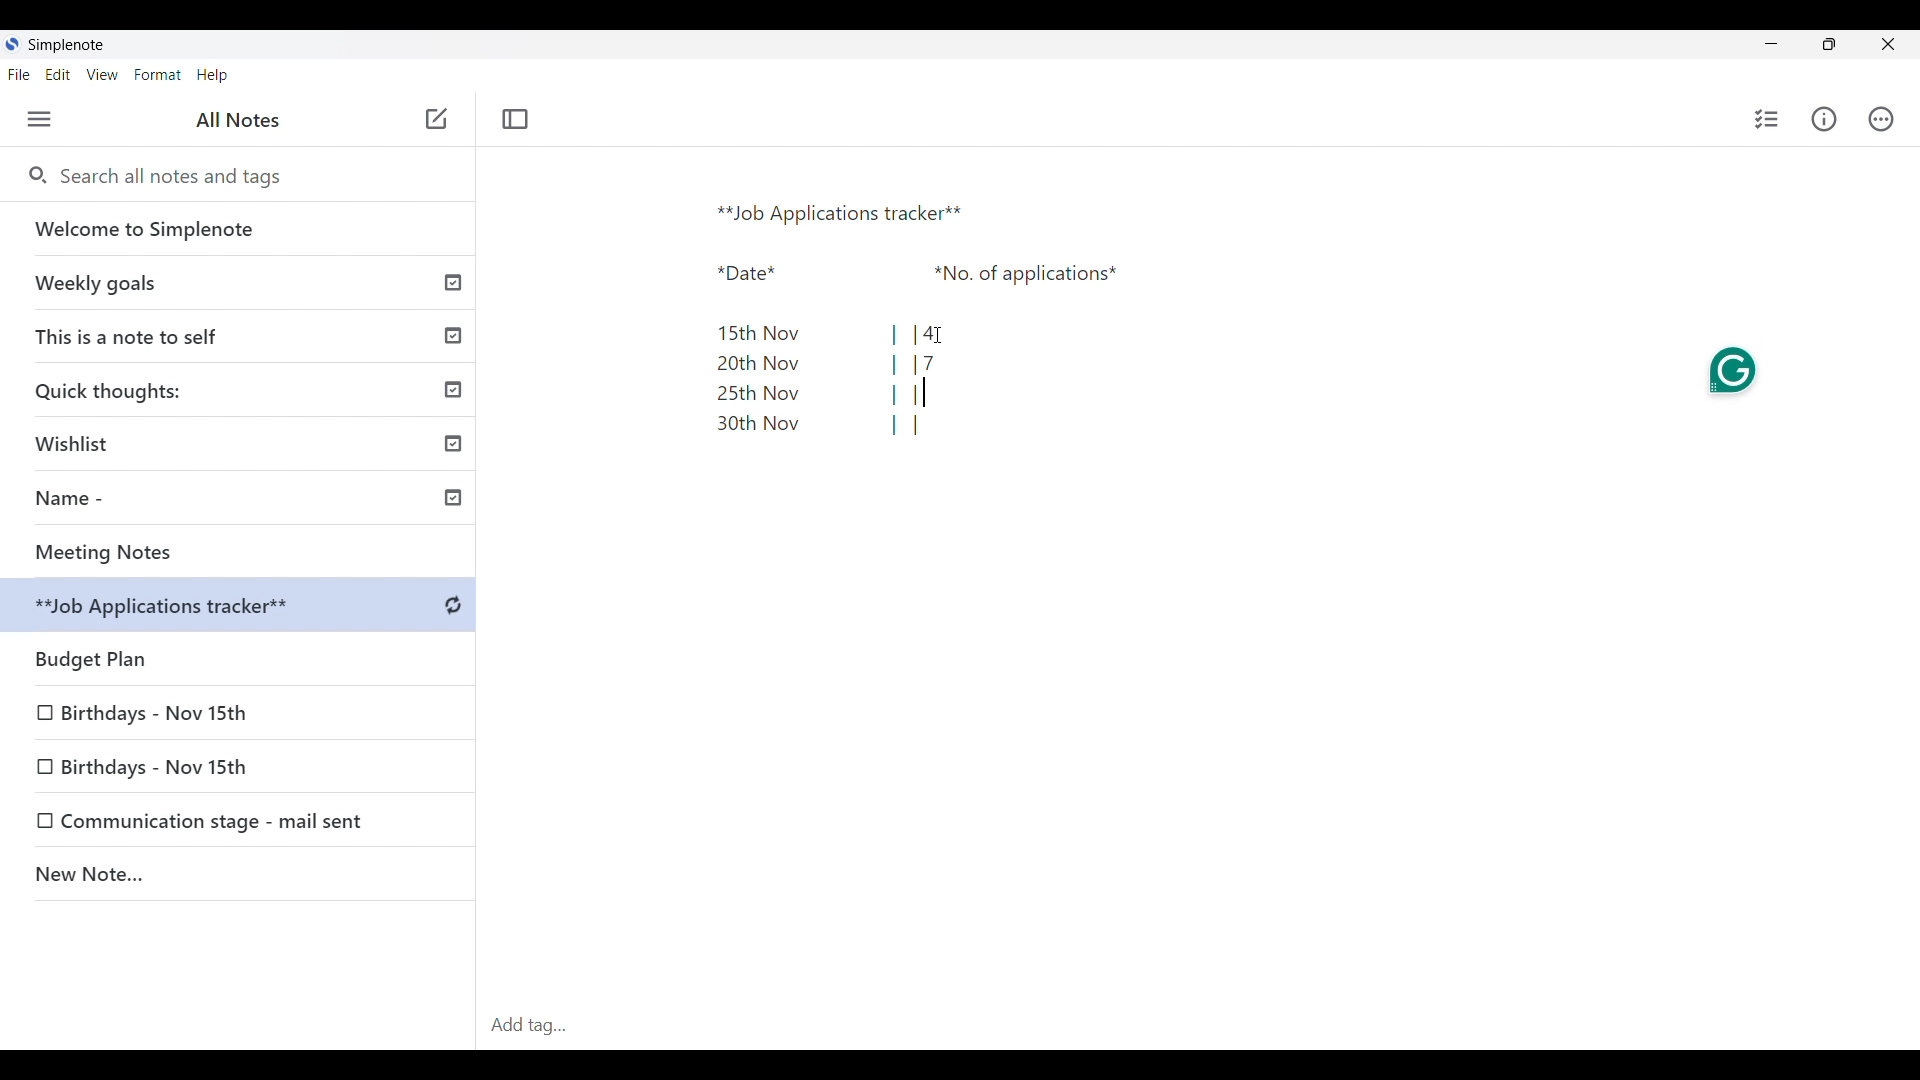  I want to click on Welcome to Simplenote, so click(239, 229).